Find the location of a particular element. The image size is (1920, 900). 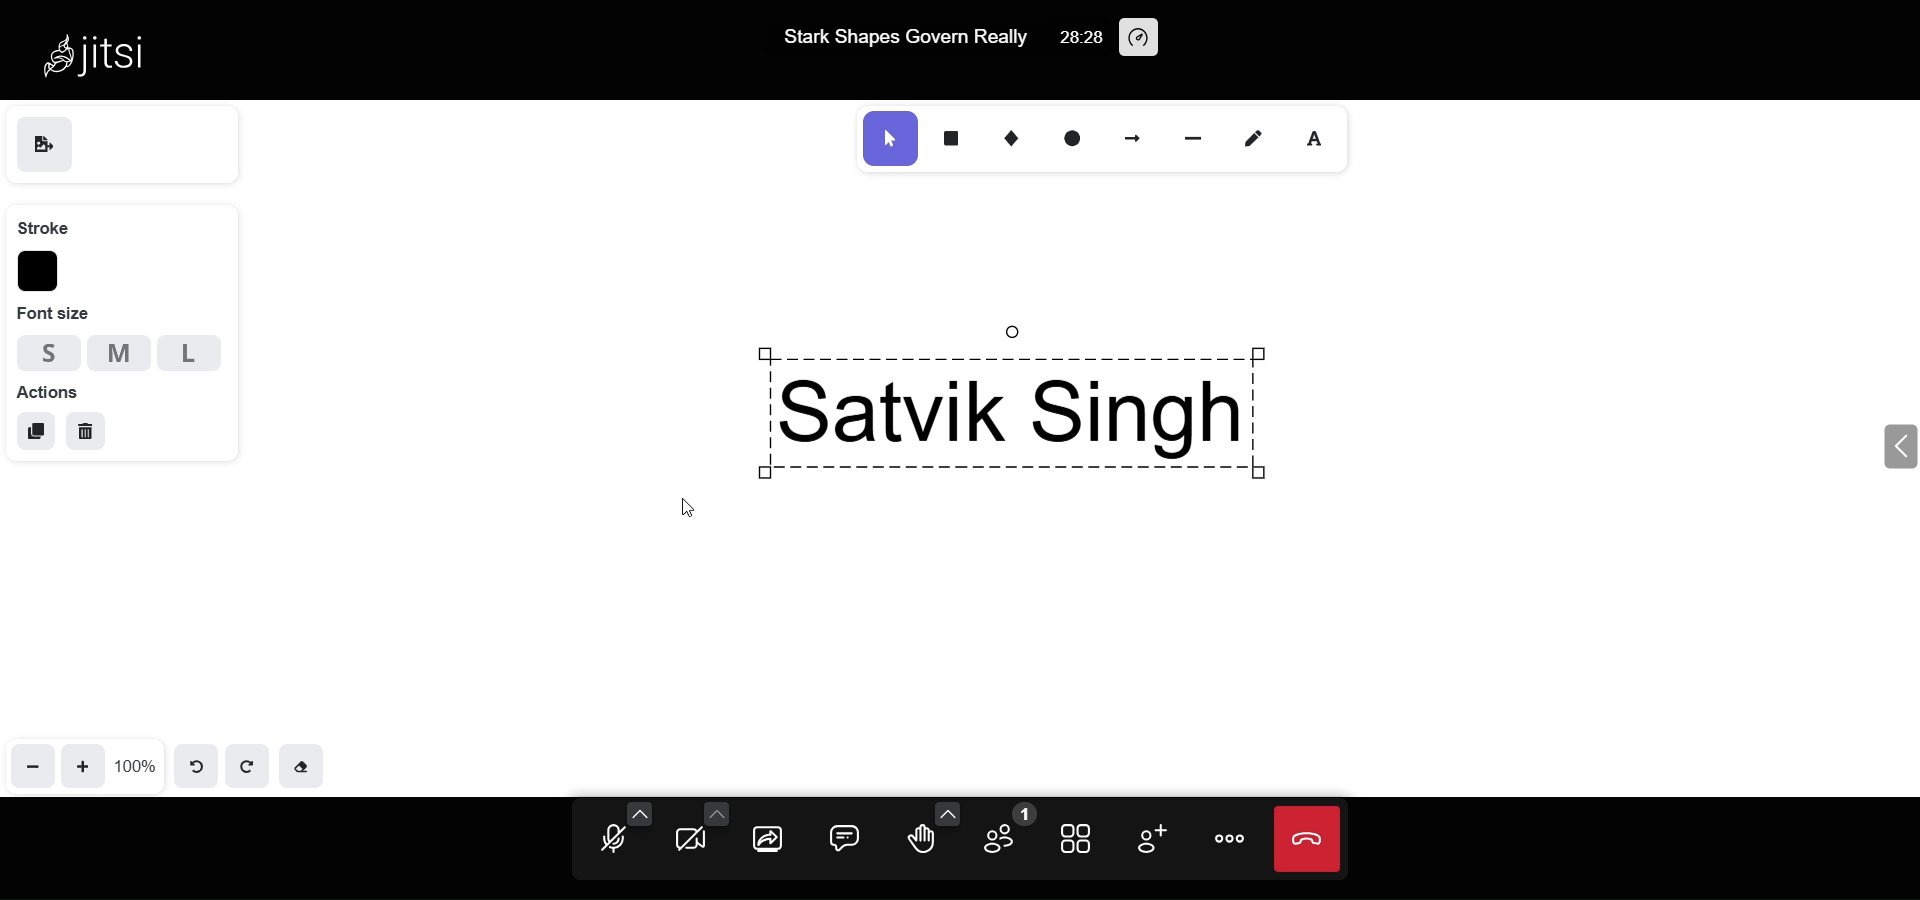

raise hand is located at coordinates (922, 844).